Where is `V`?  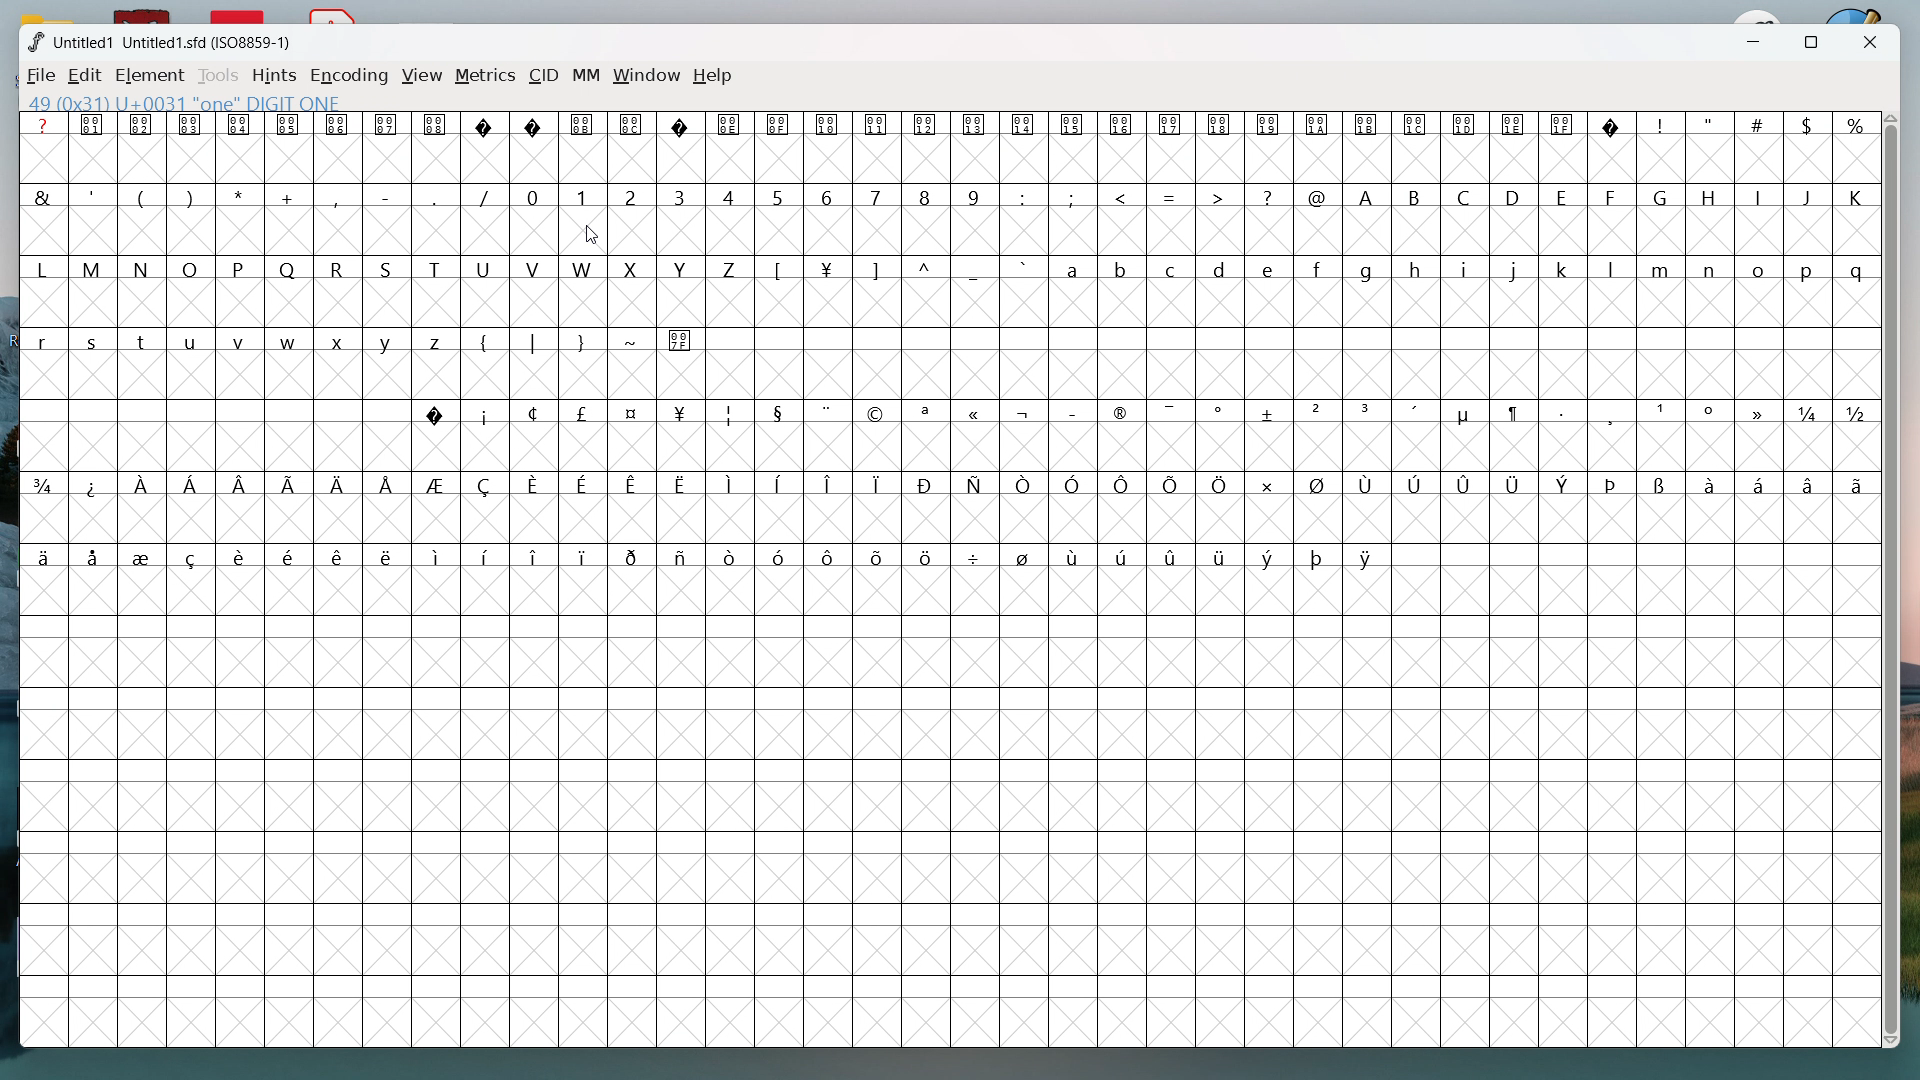
V is located at coordinates (532, 267).